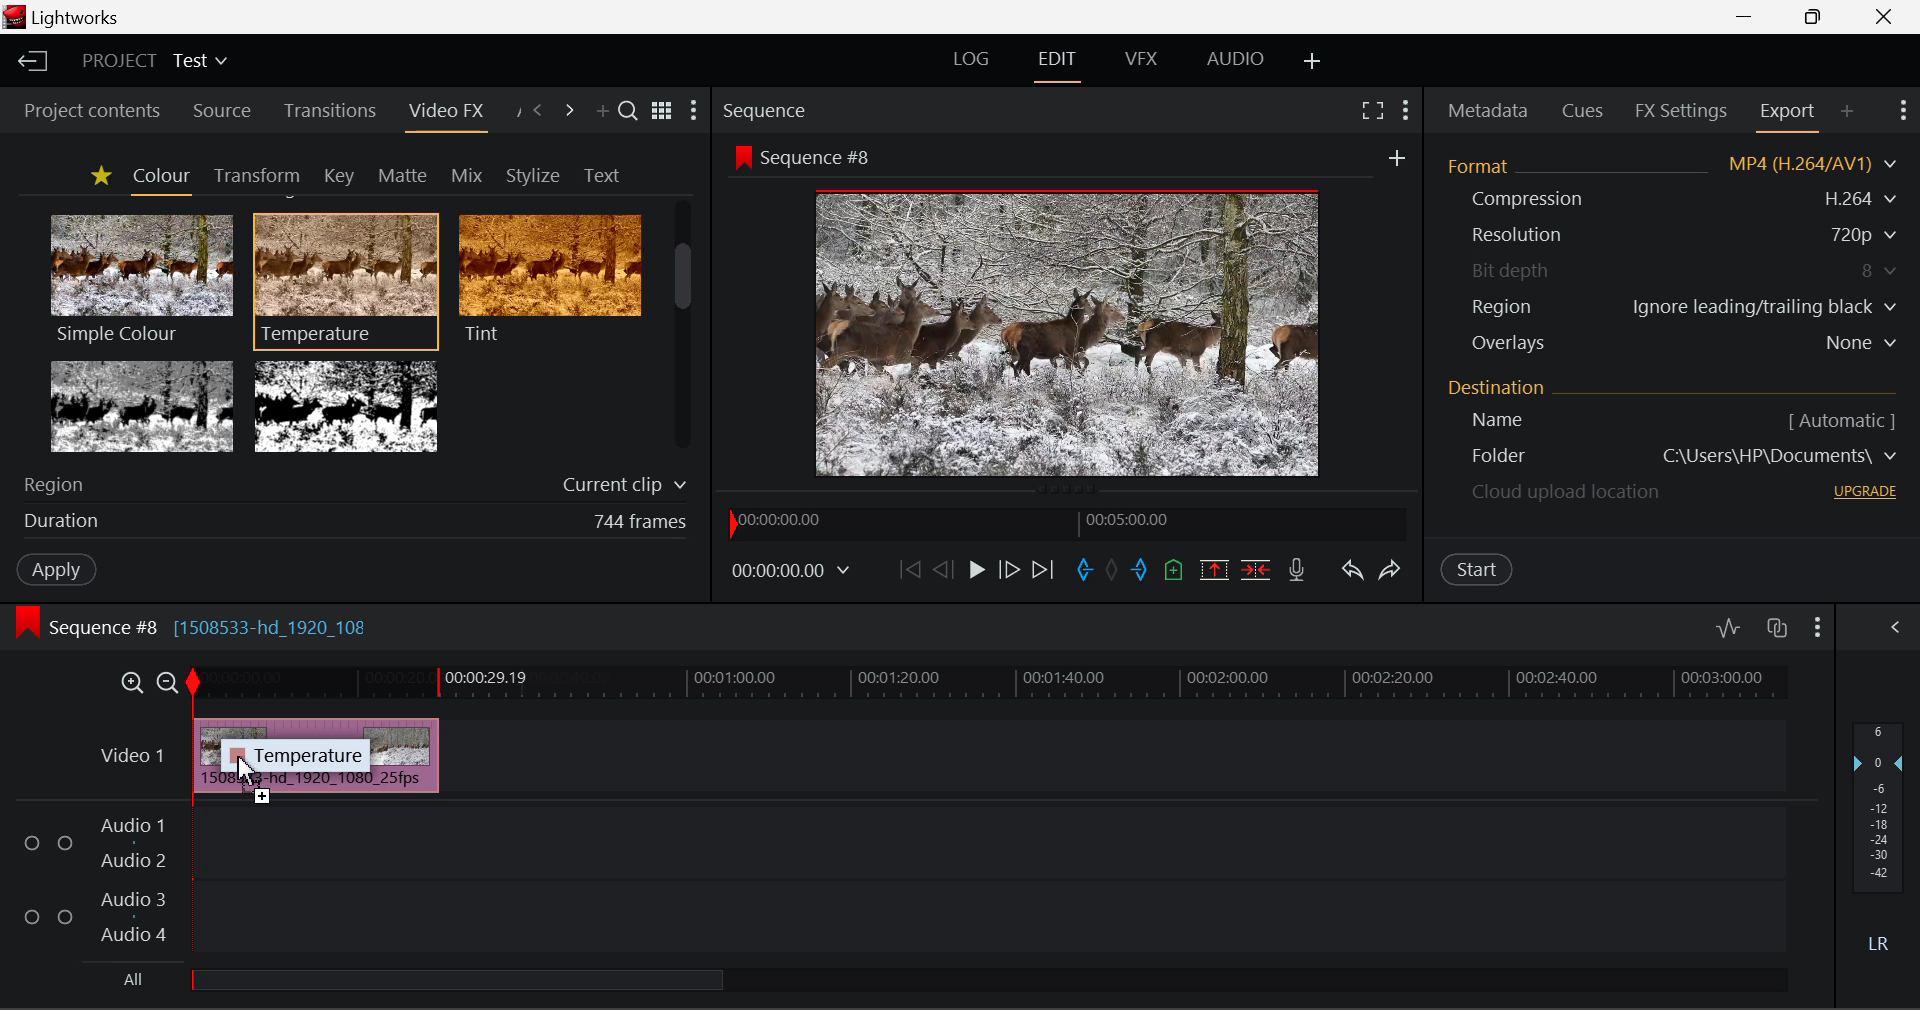 This screenshot has height=1010, width=1920. What do you see at coordinates (1789, 117) in the screenshot?
I see `Export` at bounding box center [1789, 117].